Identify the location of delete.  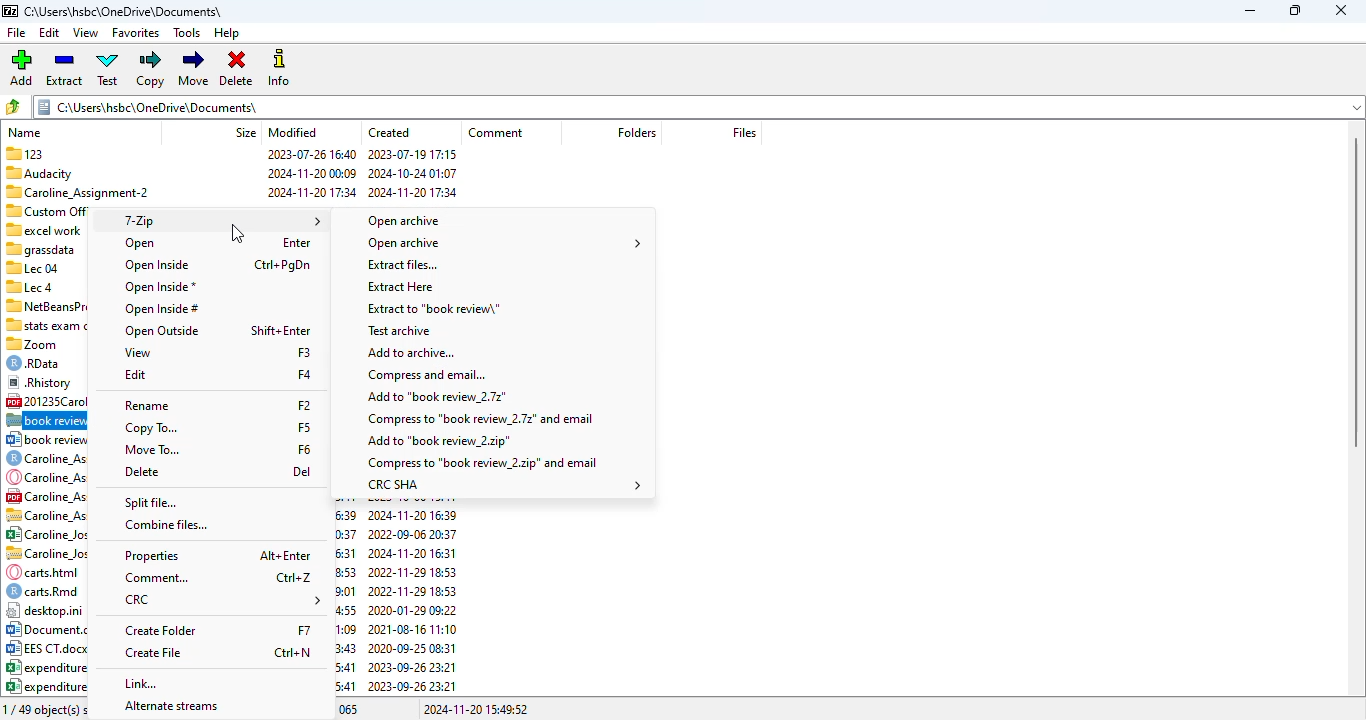
(236, 68).